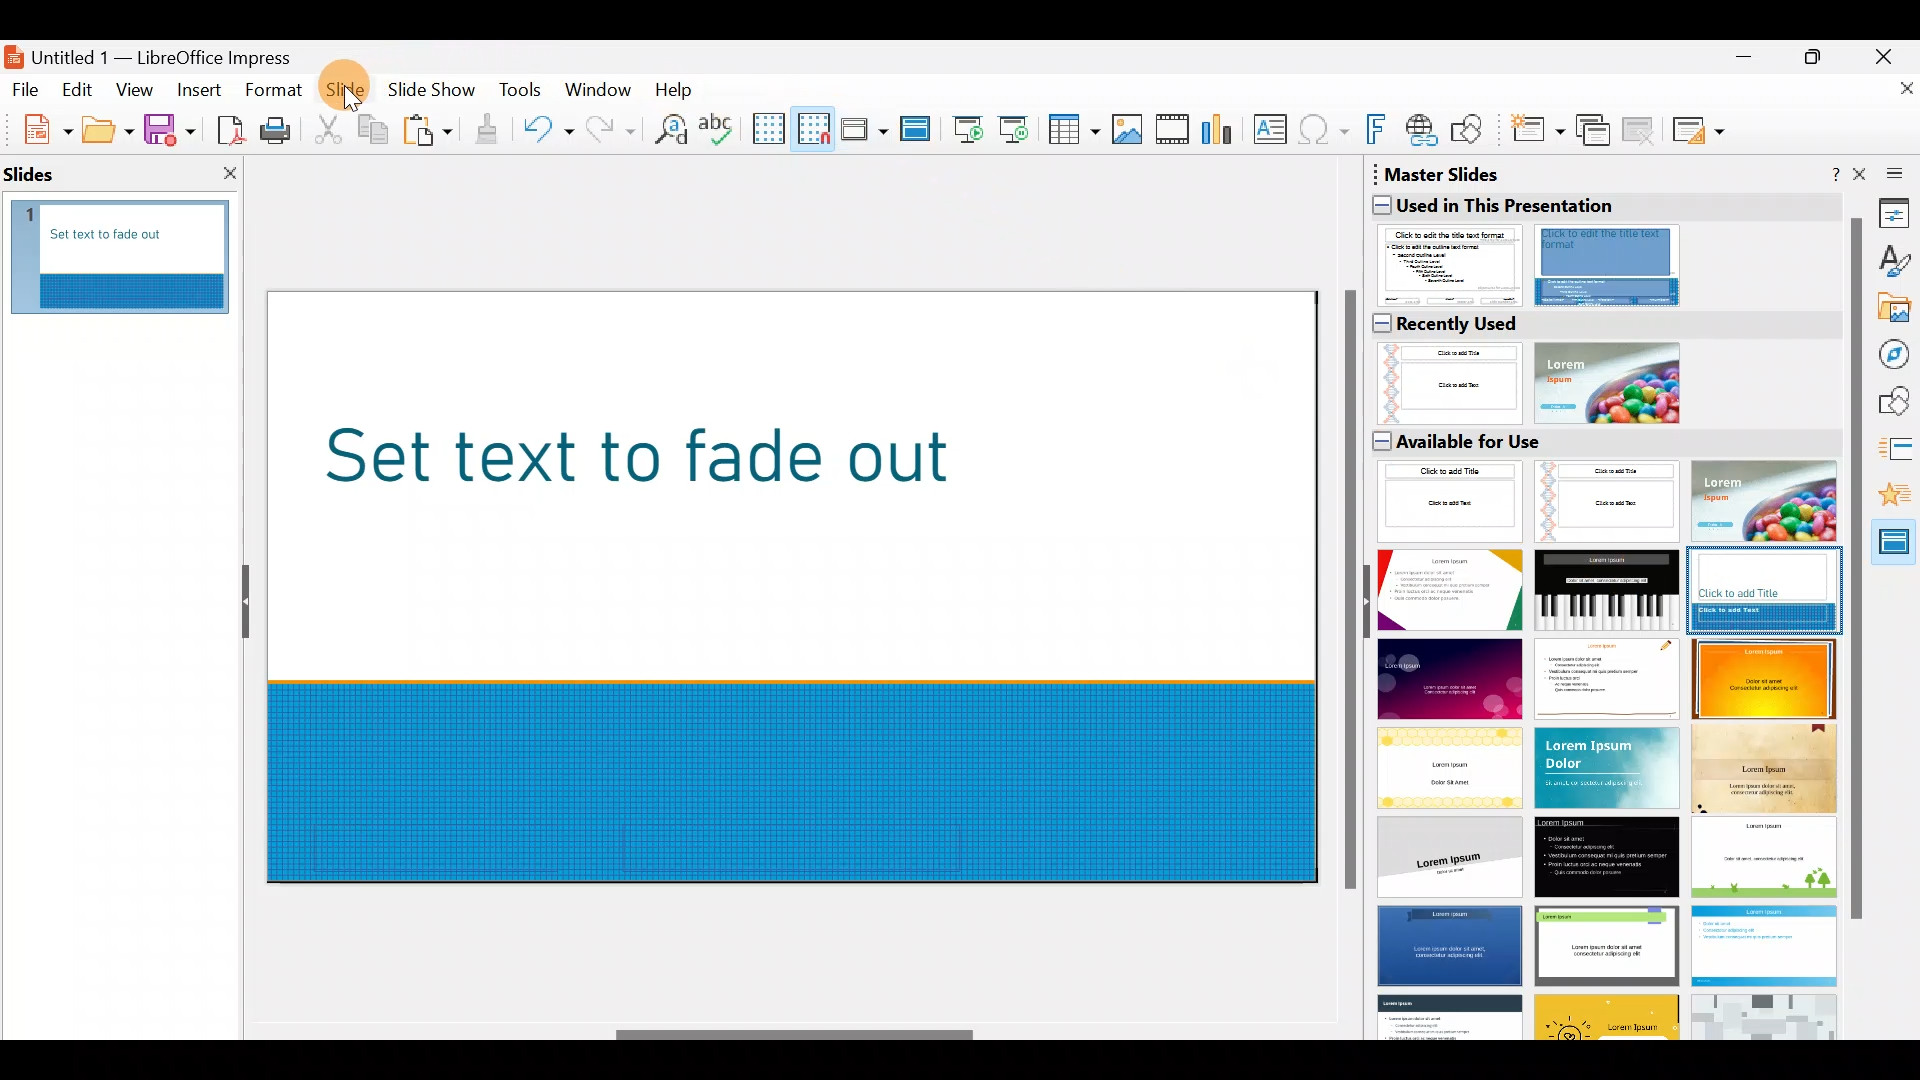  What do you see at coordinates (1895, 501) in the screenshot?
I see `Animation` at bounding box center [1895, 501].